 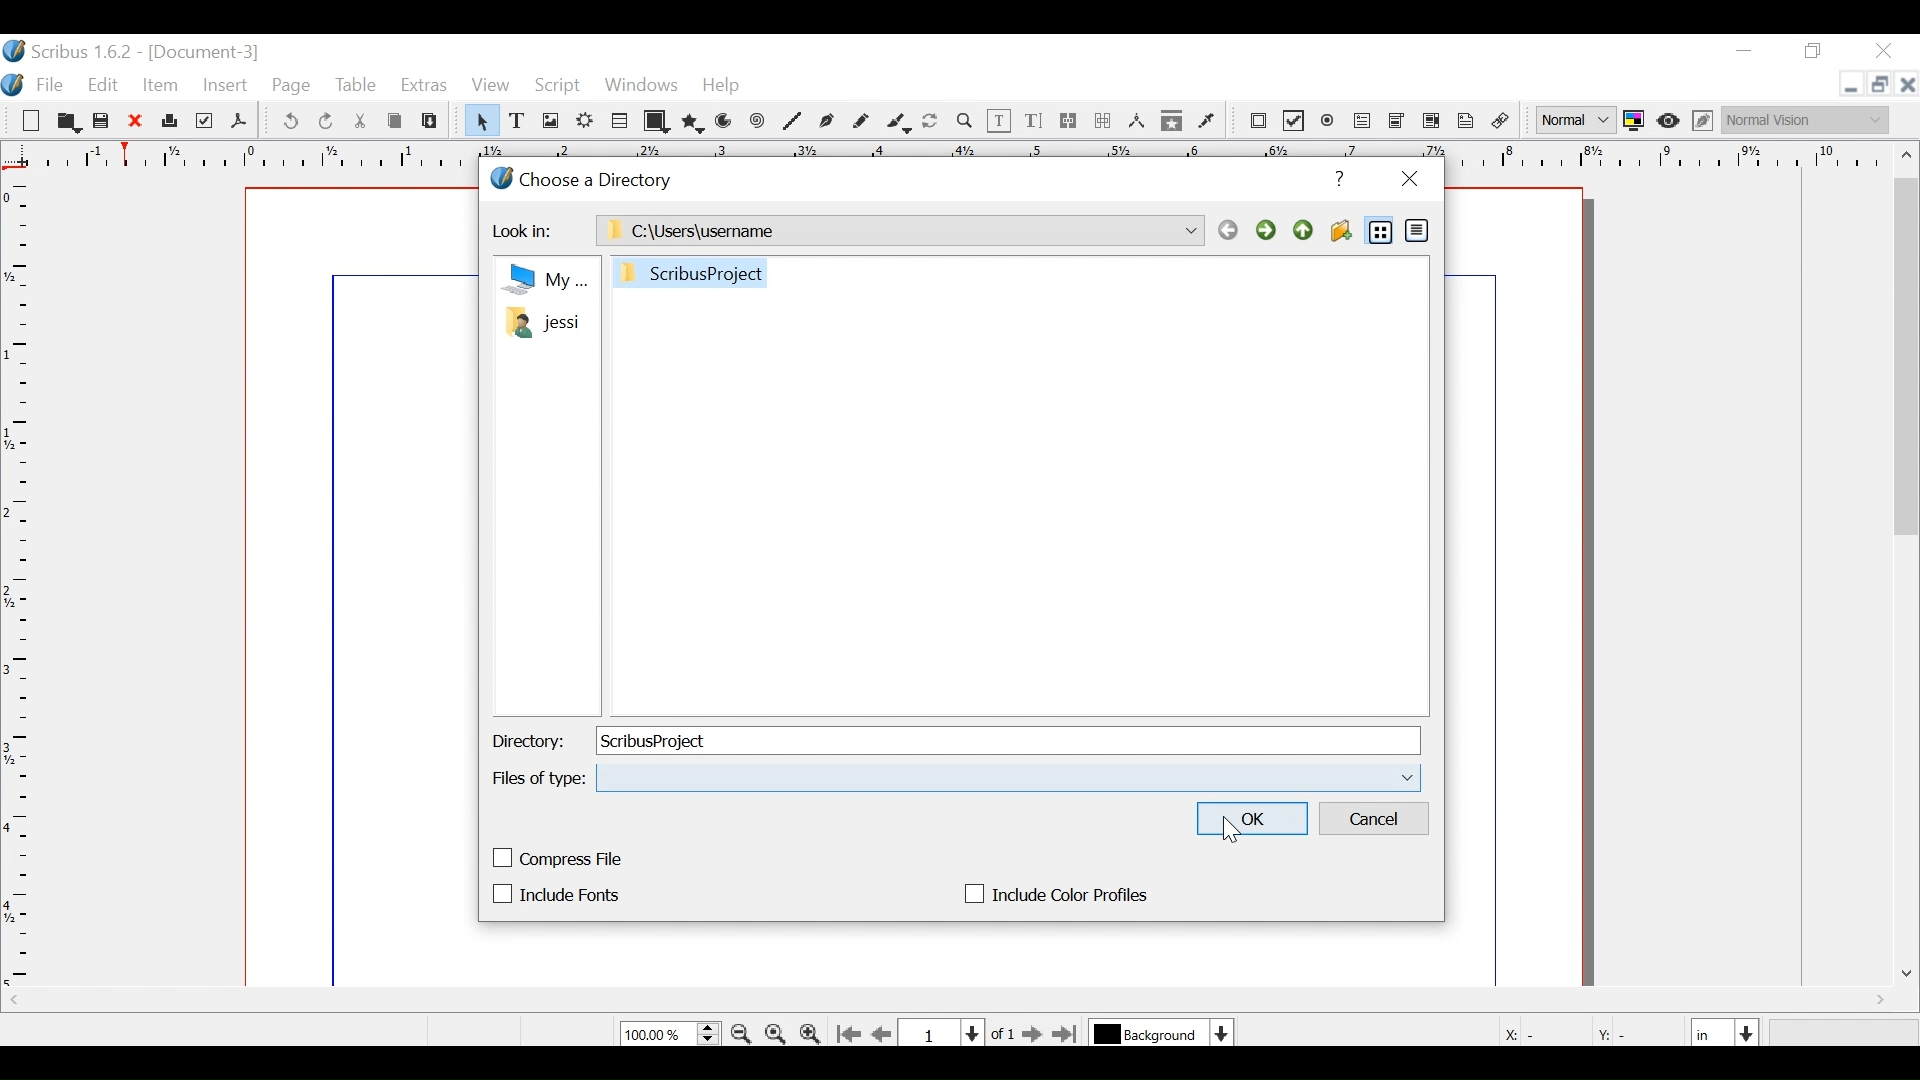 I want to click on Zoom out, so click(x=743, y=1033).